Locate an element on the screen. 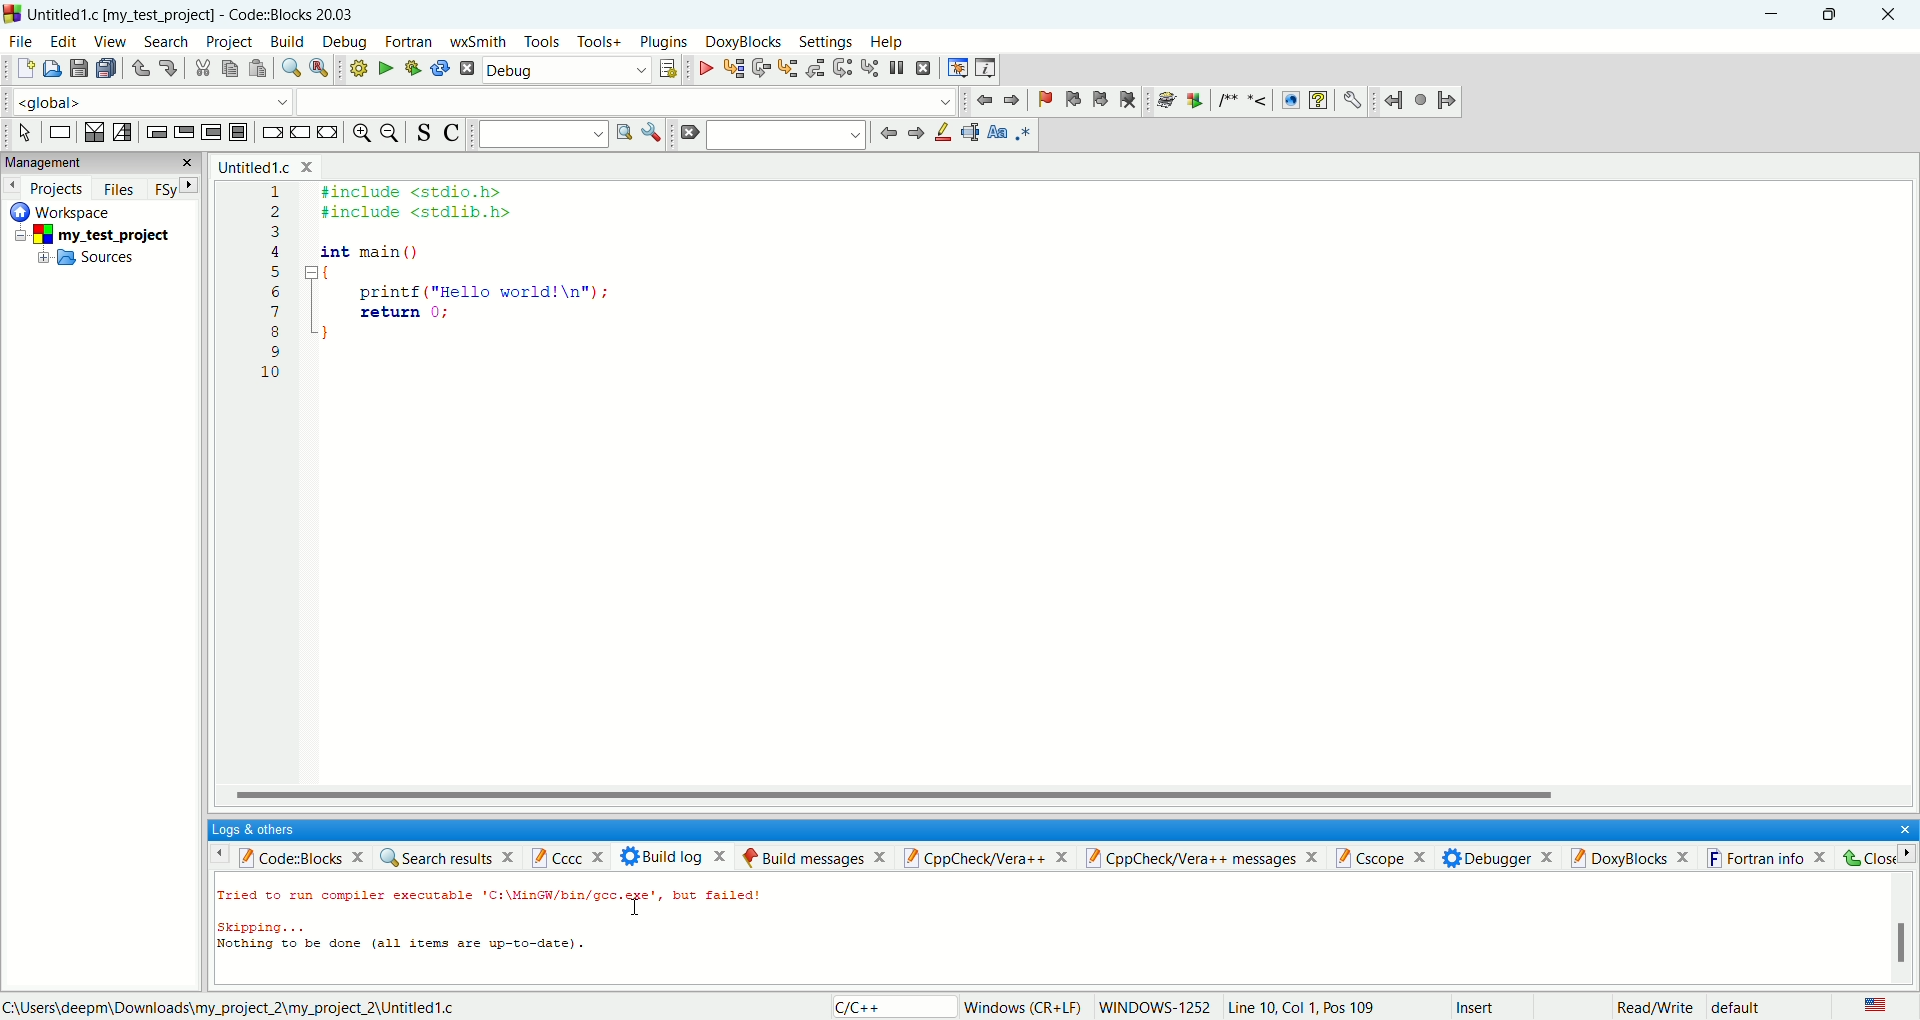  previous bookmark is located at coordinates (1070, 102).